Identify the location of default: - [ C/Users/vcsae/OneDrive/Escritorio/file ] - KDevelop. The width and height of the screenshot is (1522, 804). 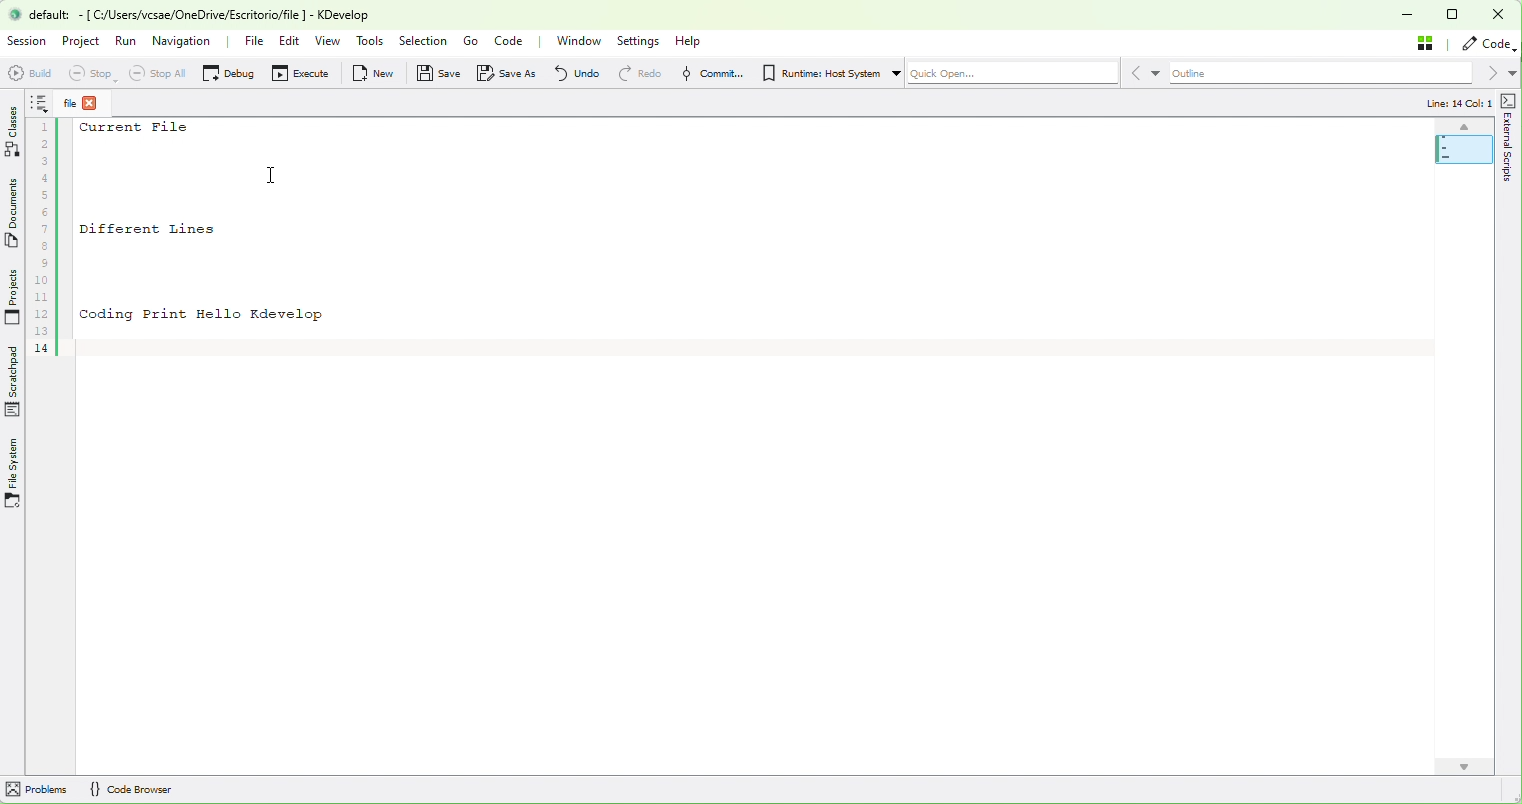
(201, 14).